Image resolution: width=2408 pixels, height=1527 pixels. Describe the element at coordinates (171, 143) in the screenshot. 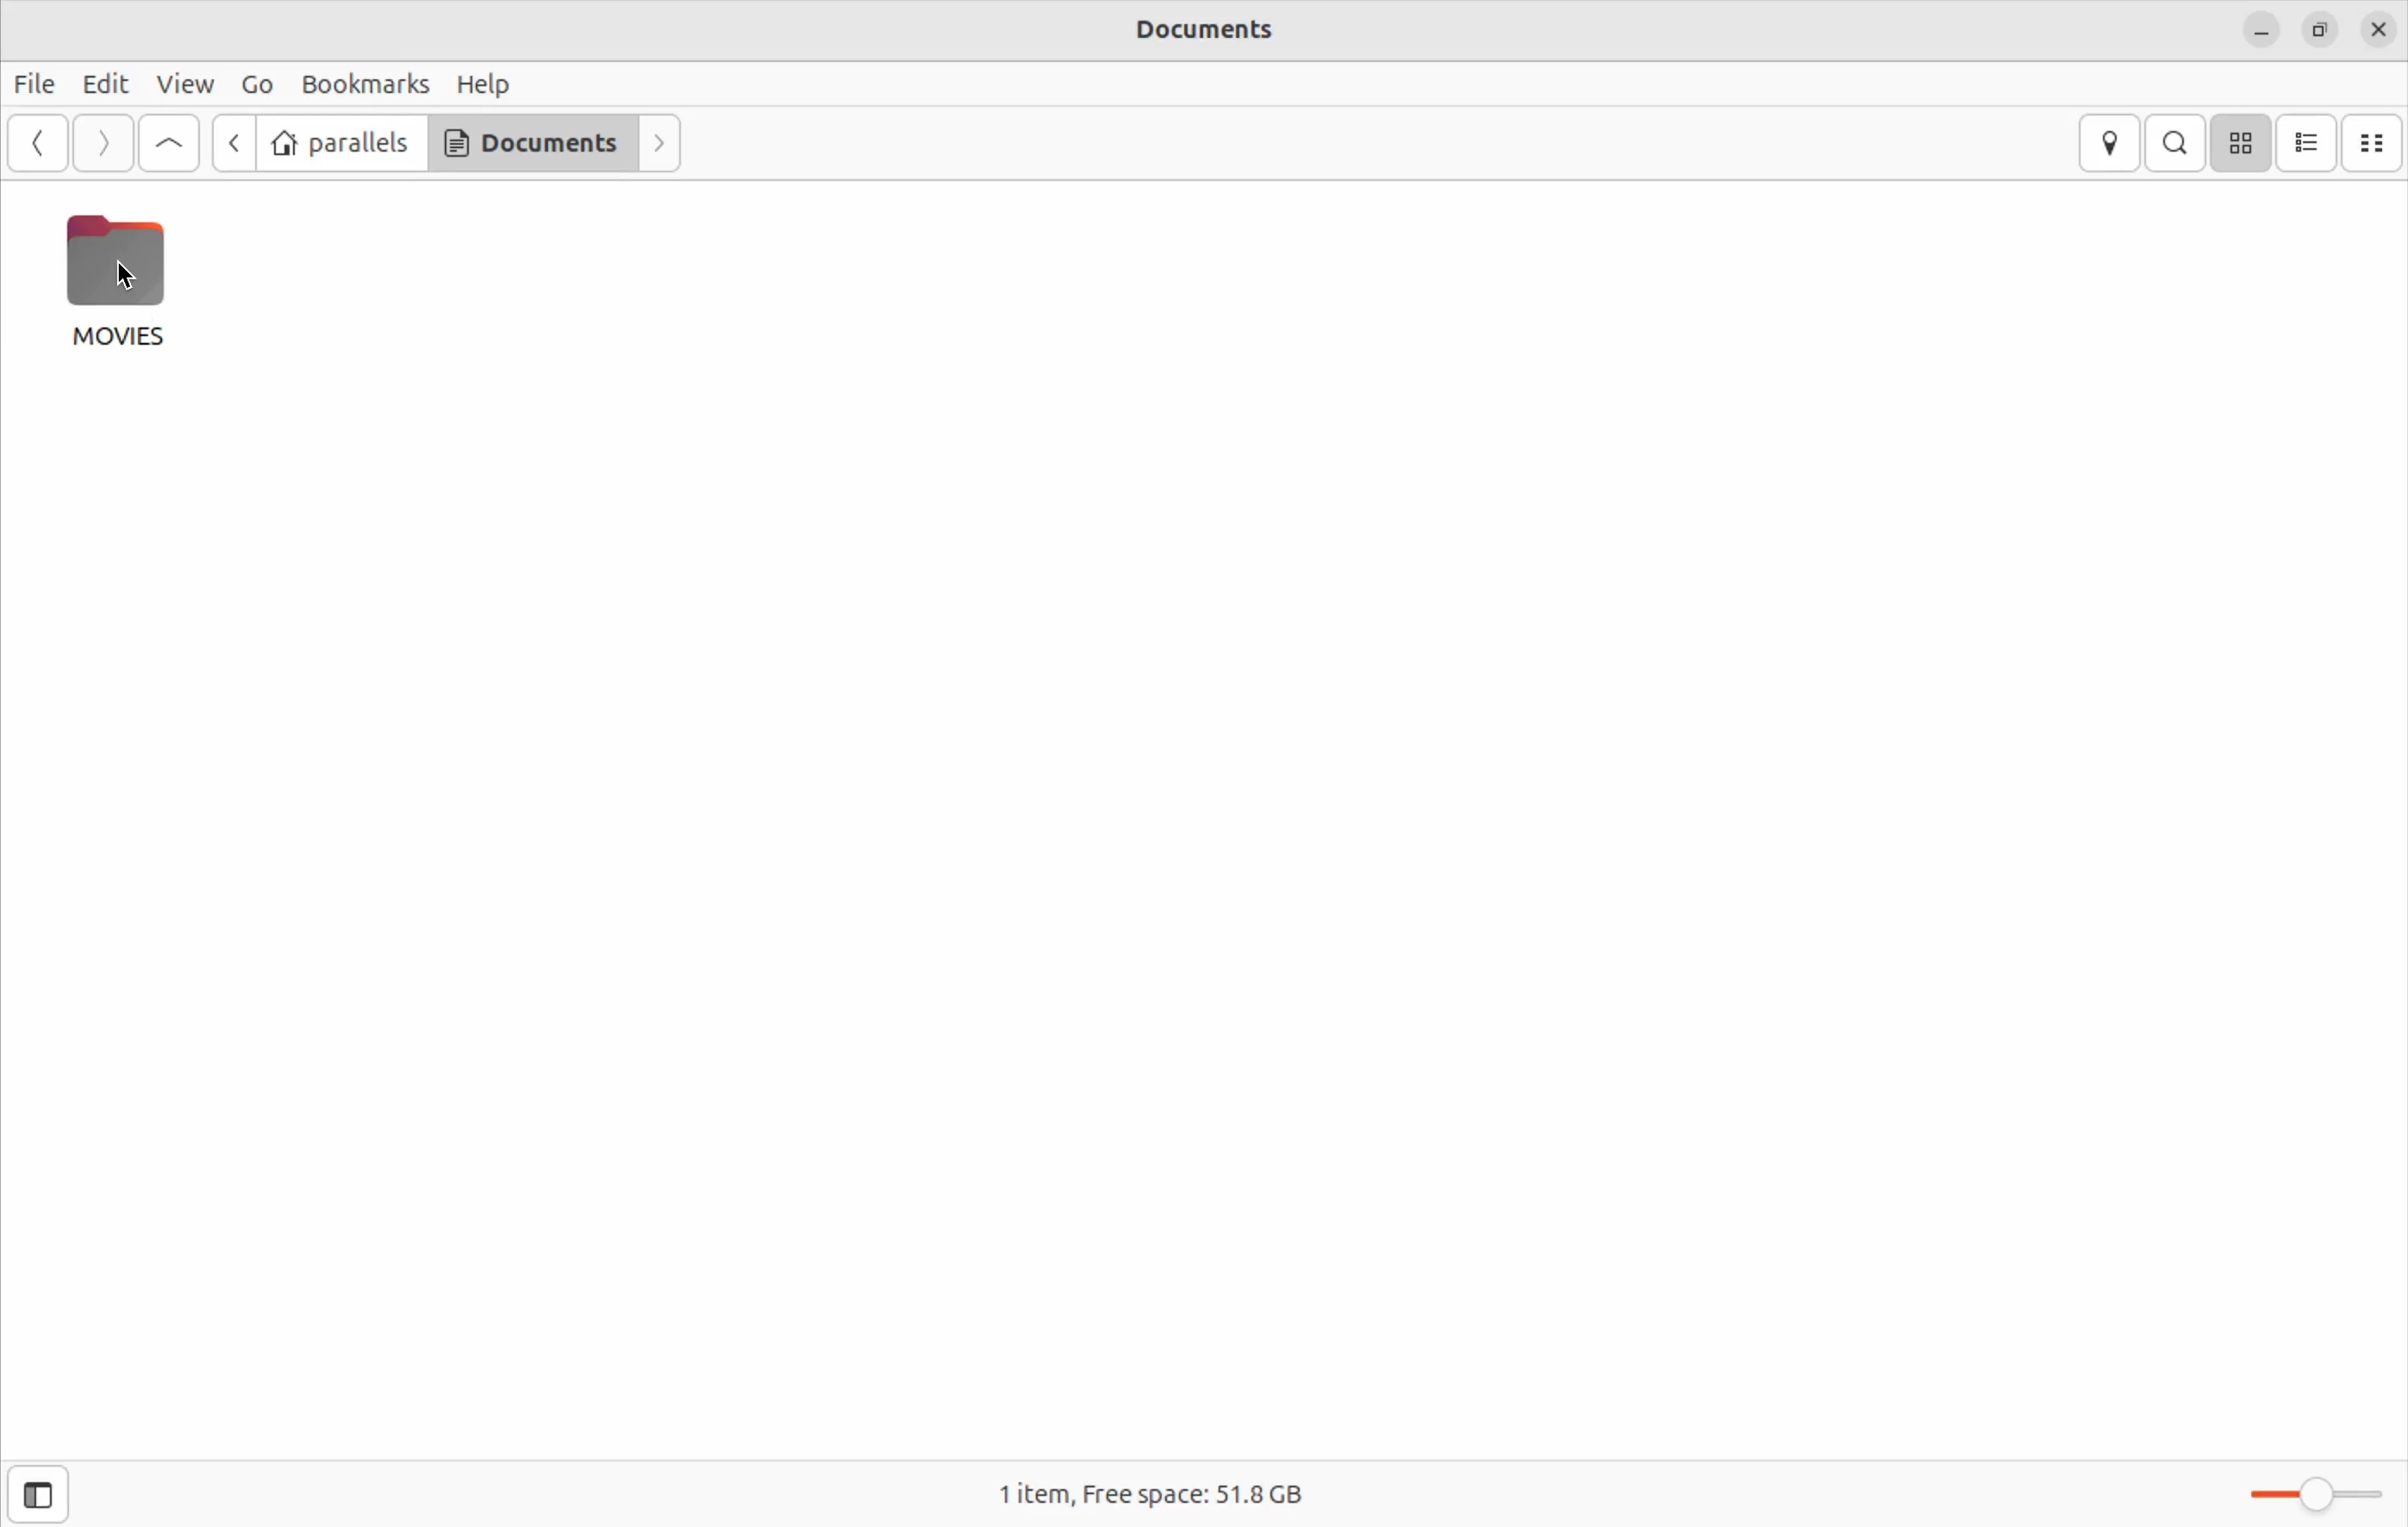

I see `got first` at that location.